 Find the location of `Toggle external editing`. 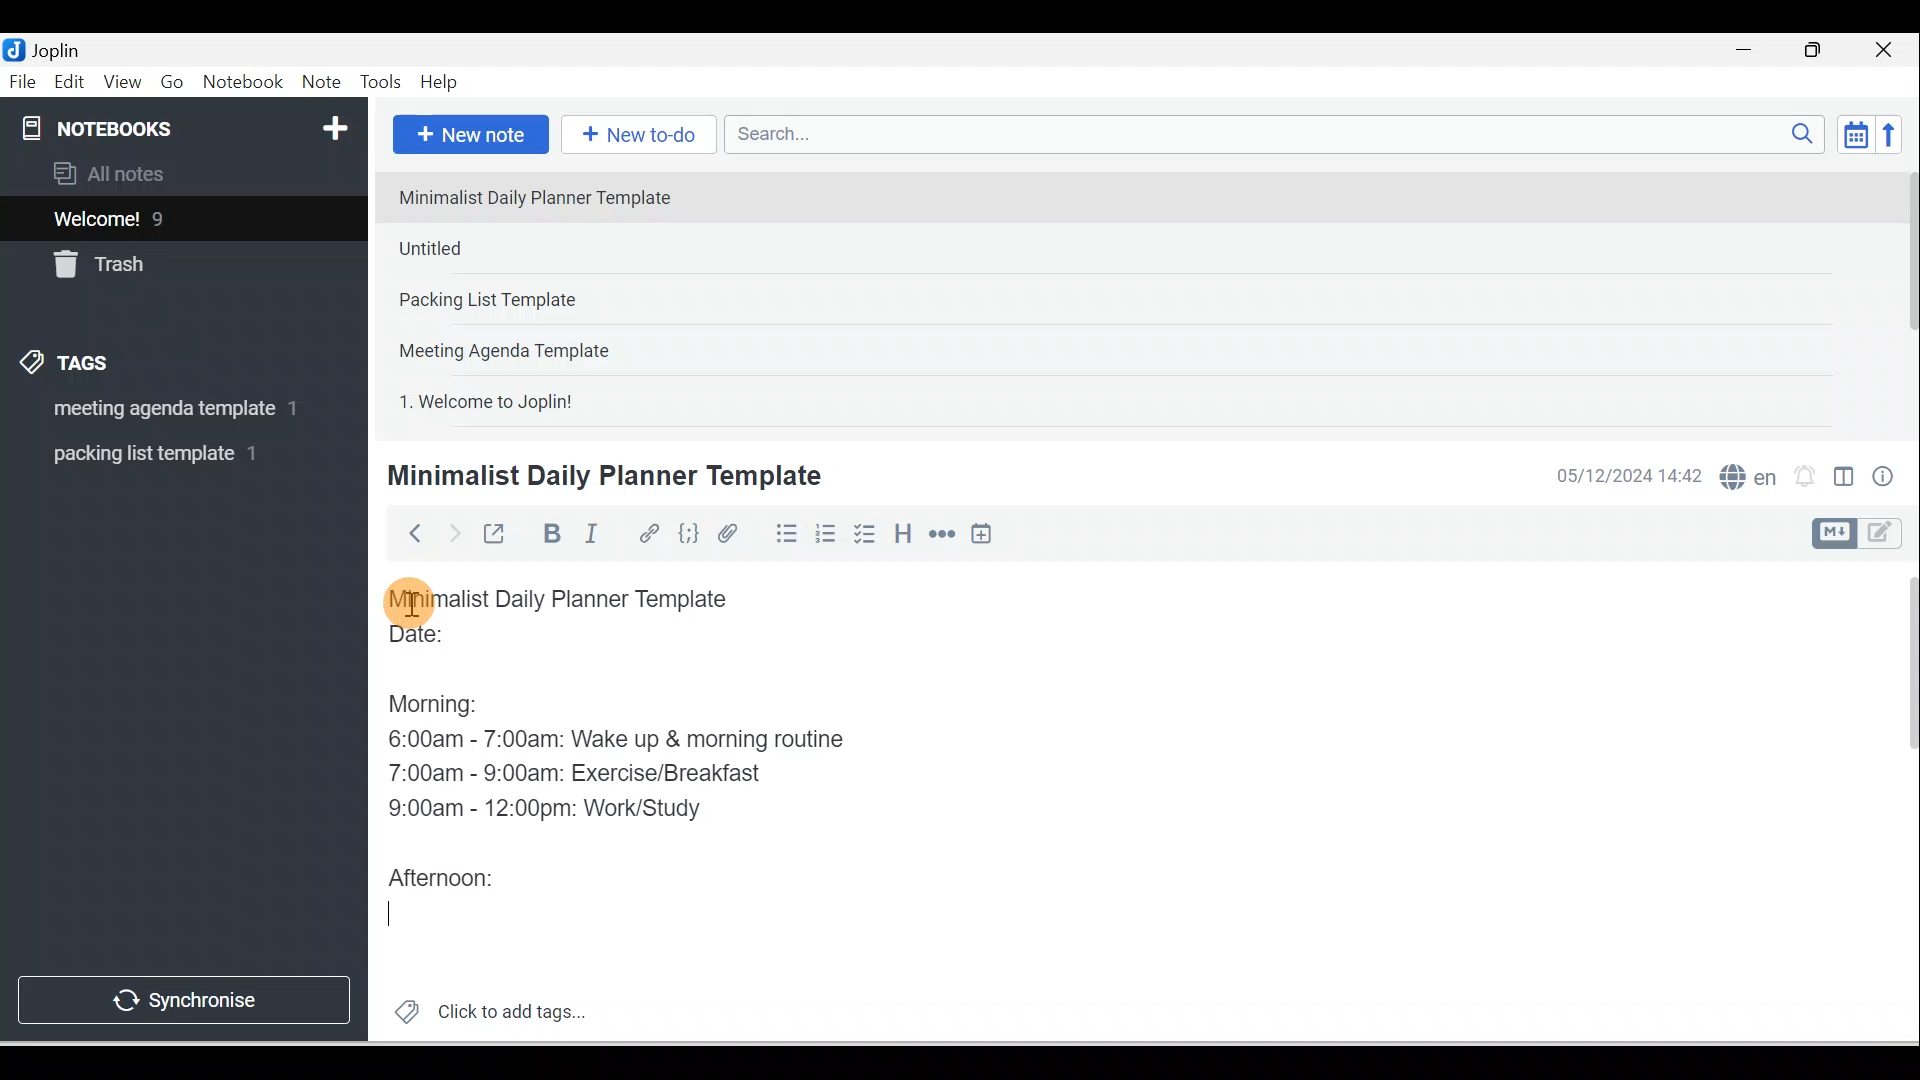

Toggle external editing is located at coordinates (497, 538).